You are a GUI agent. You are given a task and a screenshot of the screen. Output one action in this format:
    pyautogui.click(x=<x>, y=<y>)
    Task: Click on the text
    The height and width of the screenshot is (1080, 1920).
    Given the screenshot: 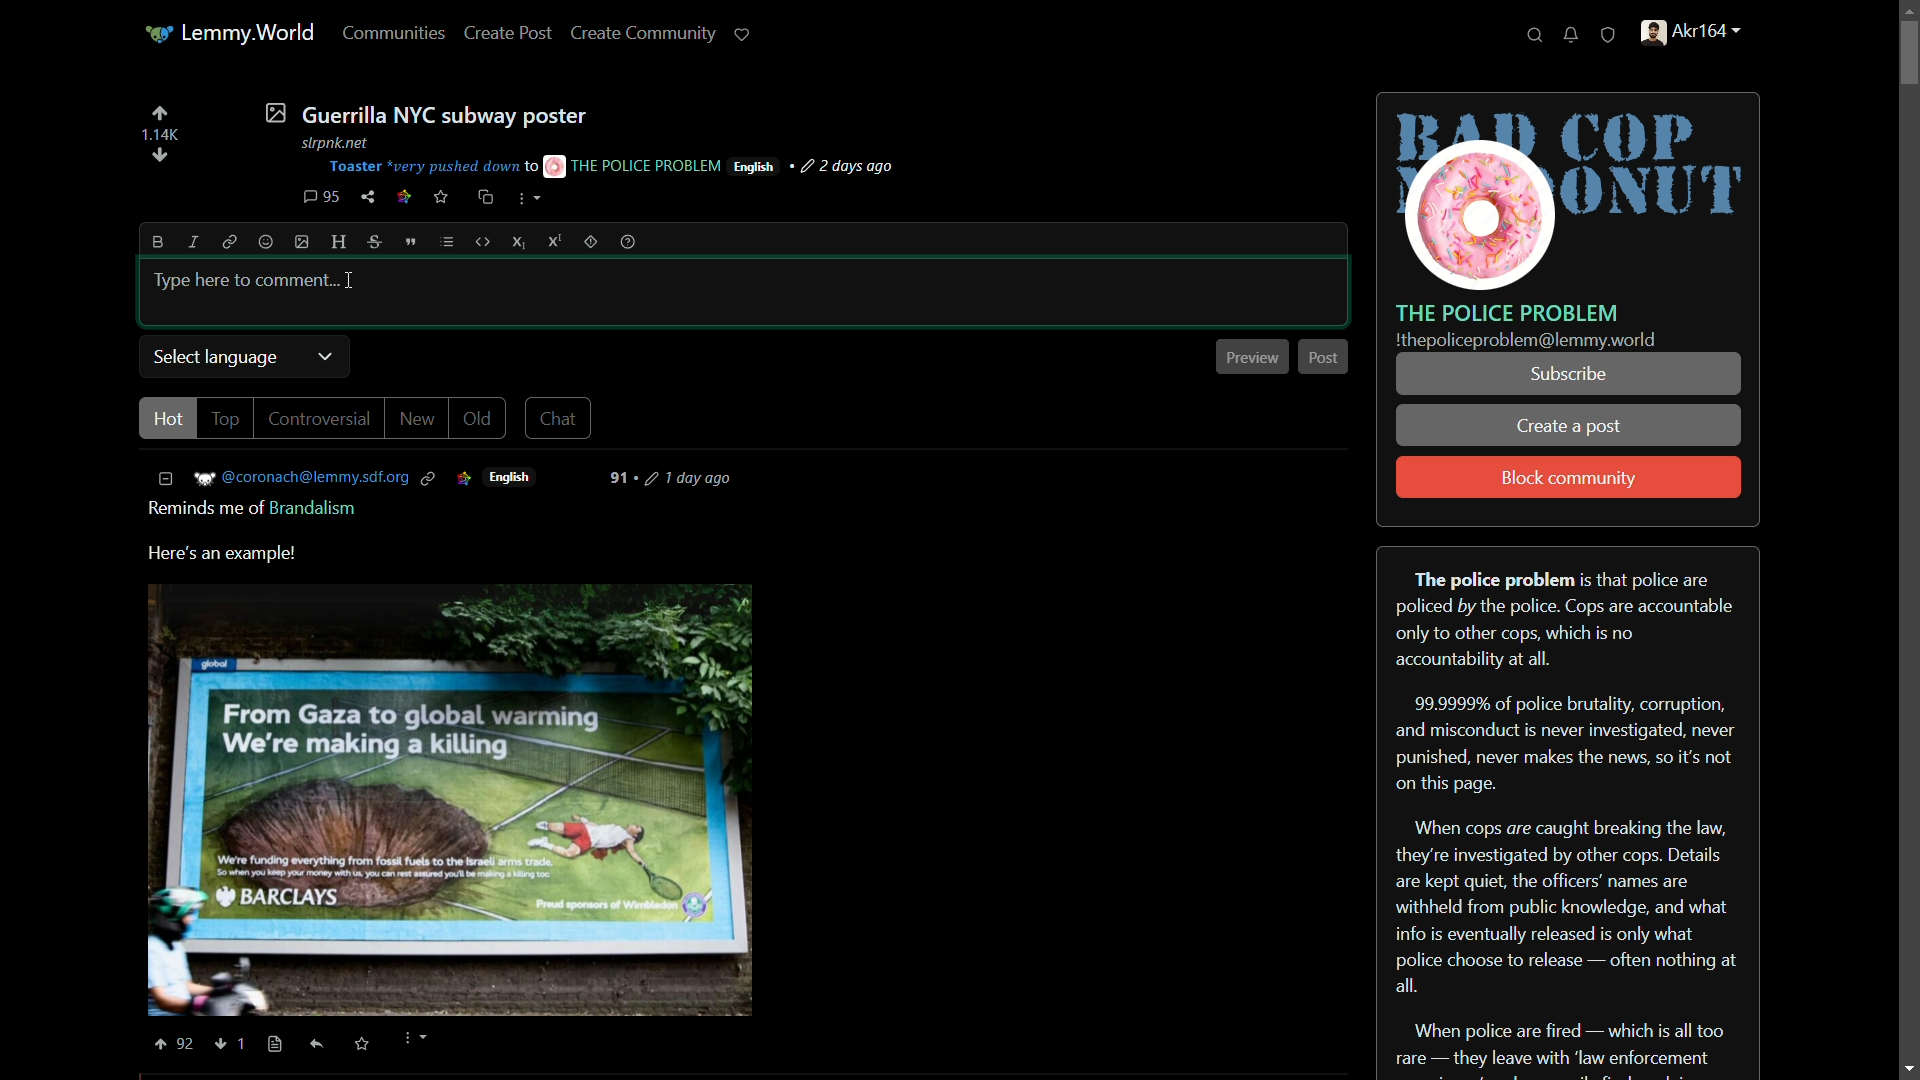 What is the action you would take?
    pyautogui.click(x=1526, y=341)
    